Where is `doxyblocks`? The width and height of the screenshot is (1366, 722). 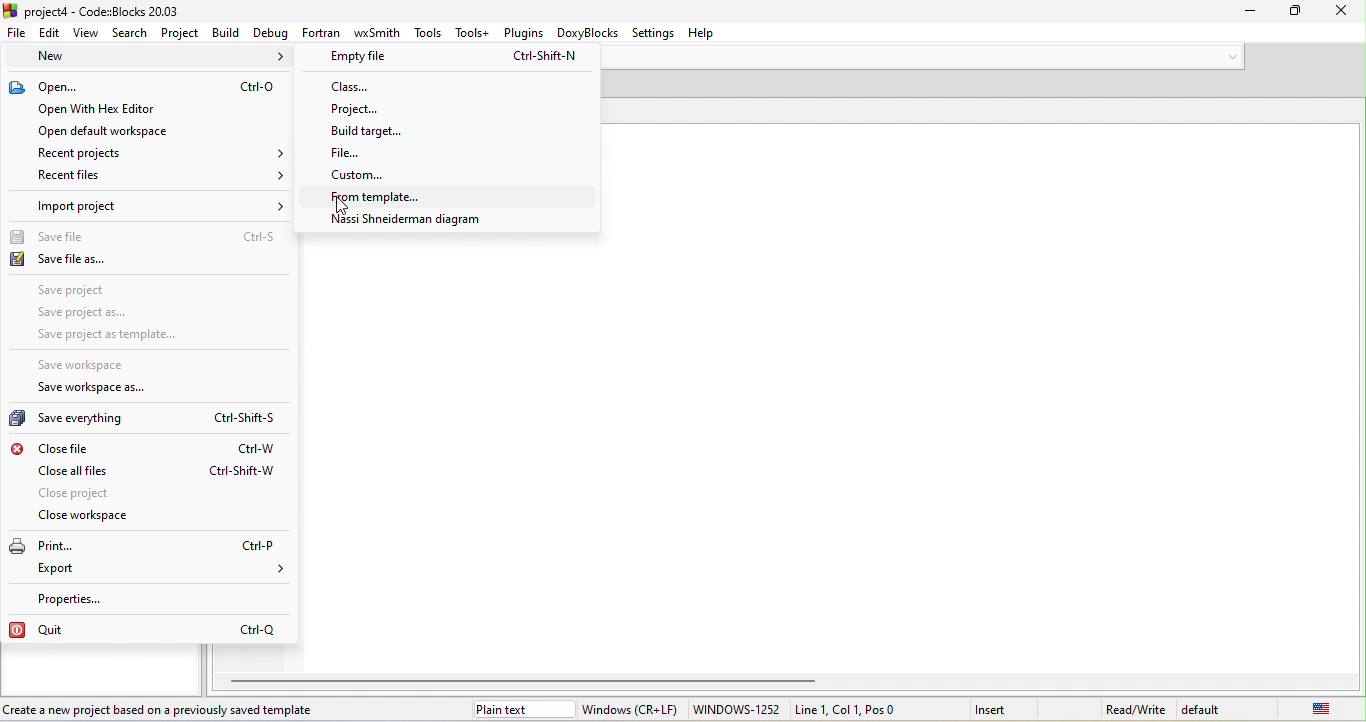
doxyblocks is located at coordinates (588, 31).